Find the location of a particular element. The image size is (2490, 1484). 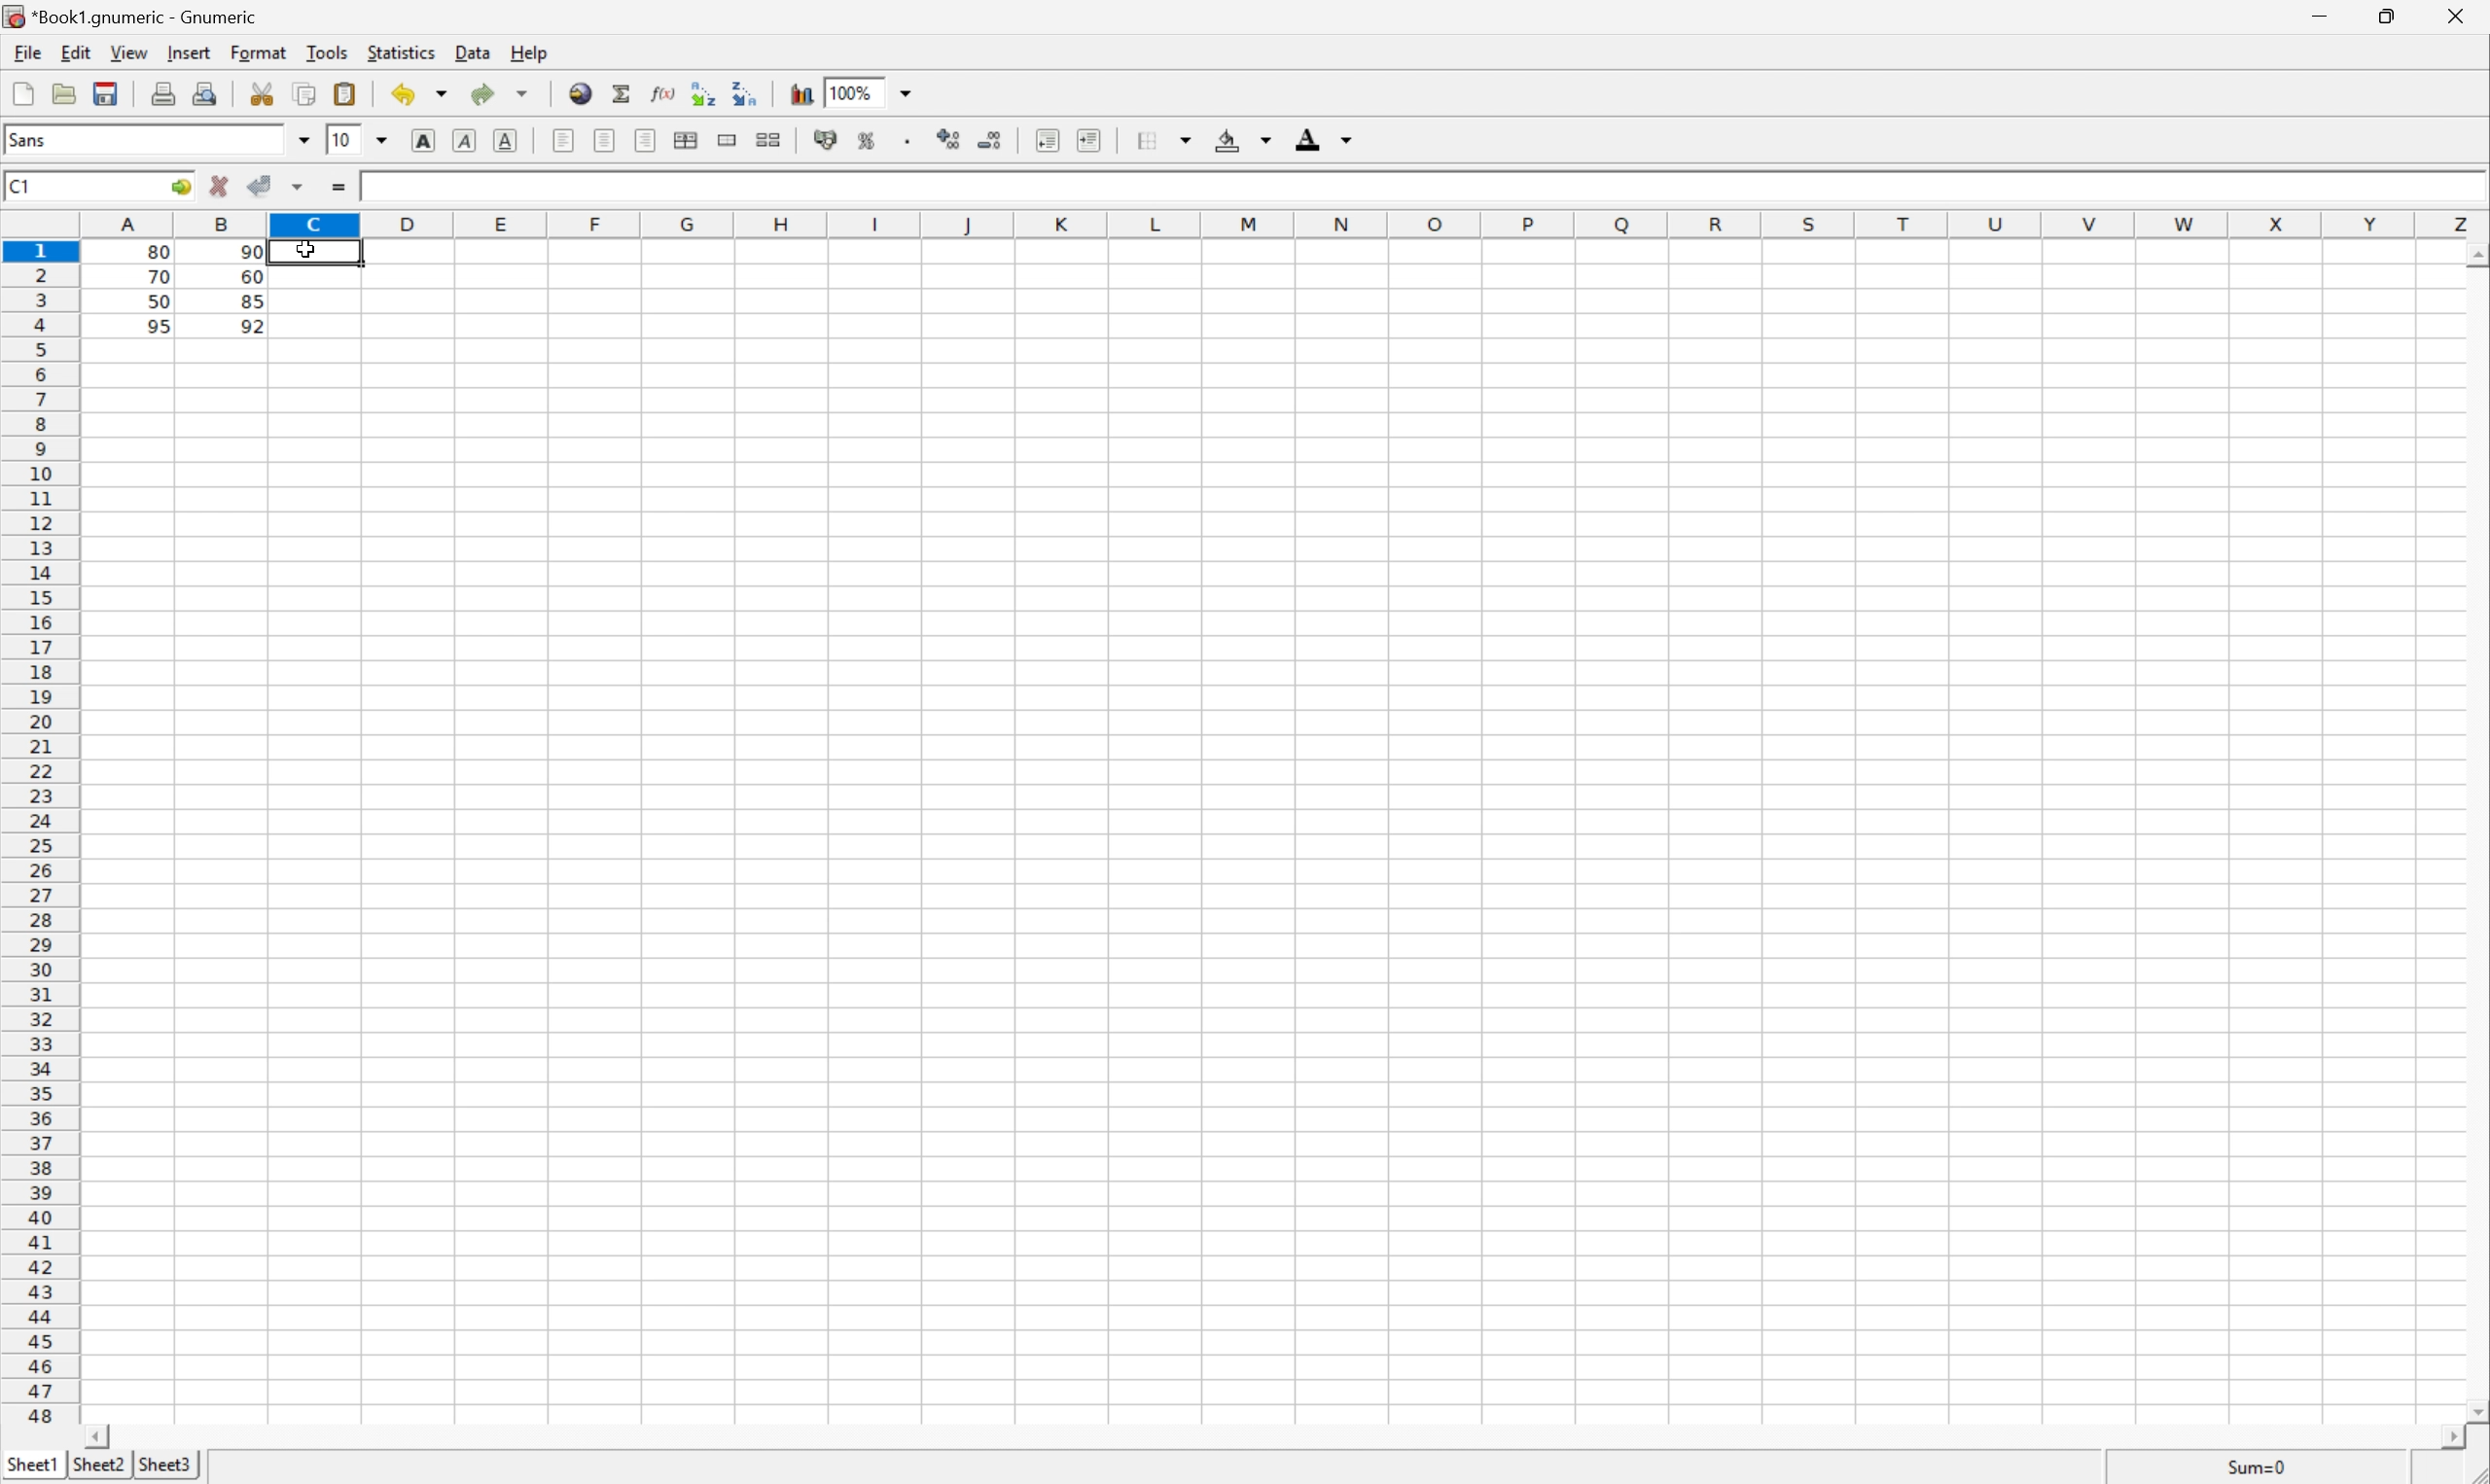

Scroll Up is located at coordinates (2474, 255).